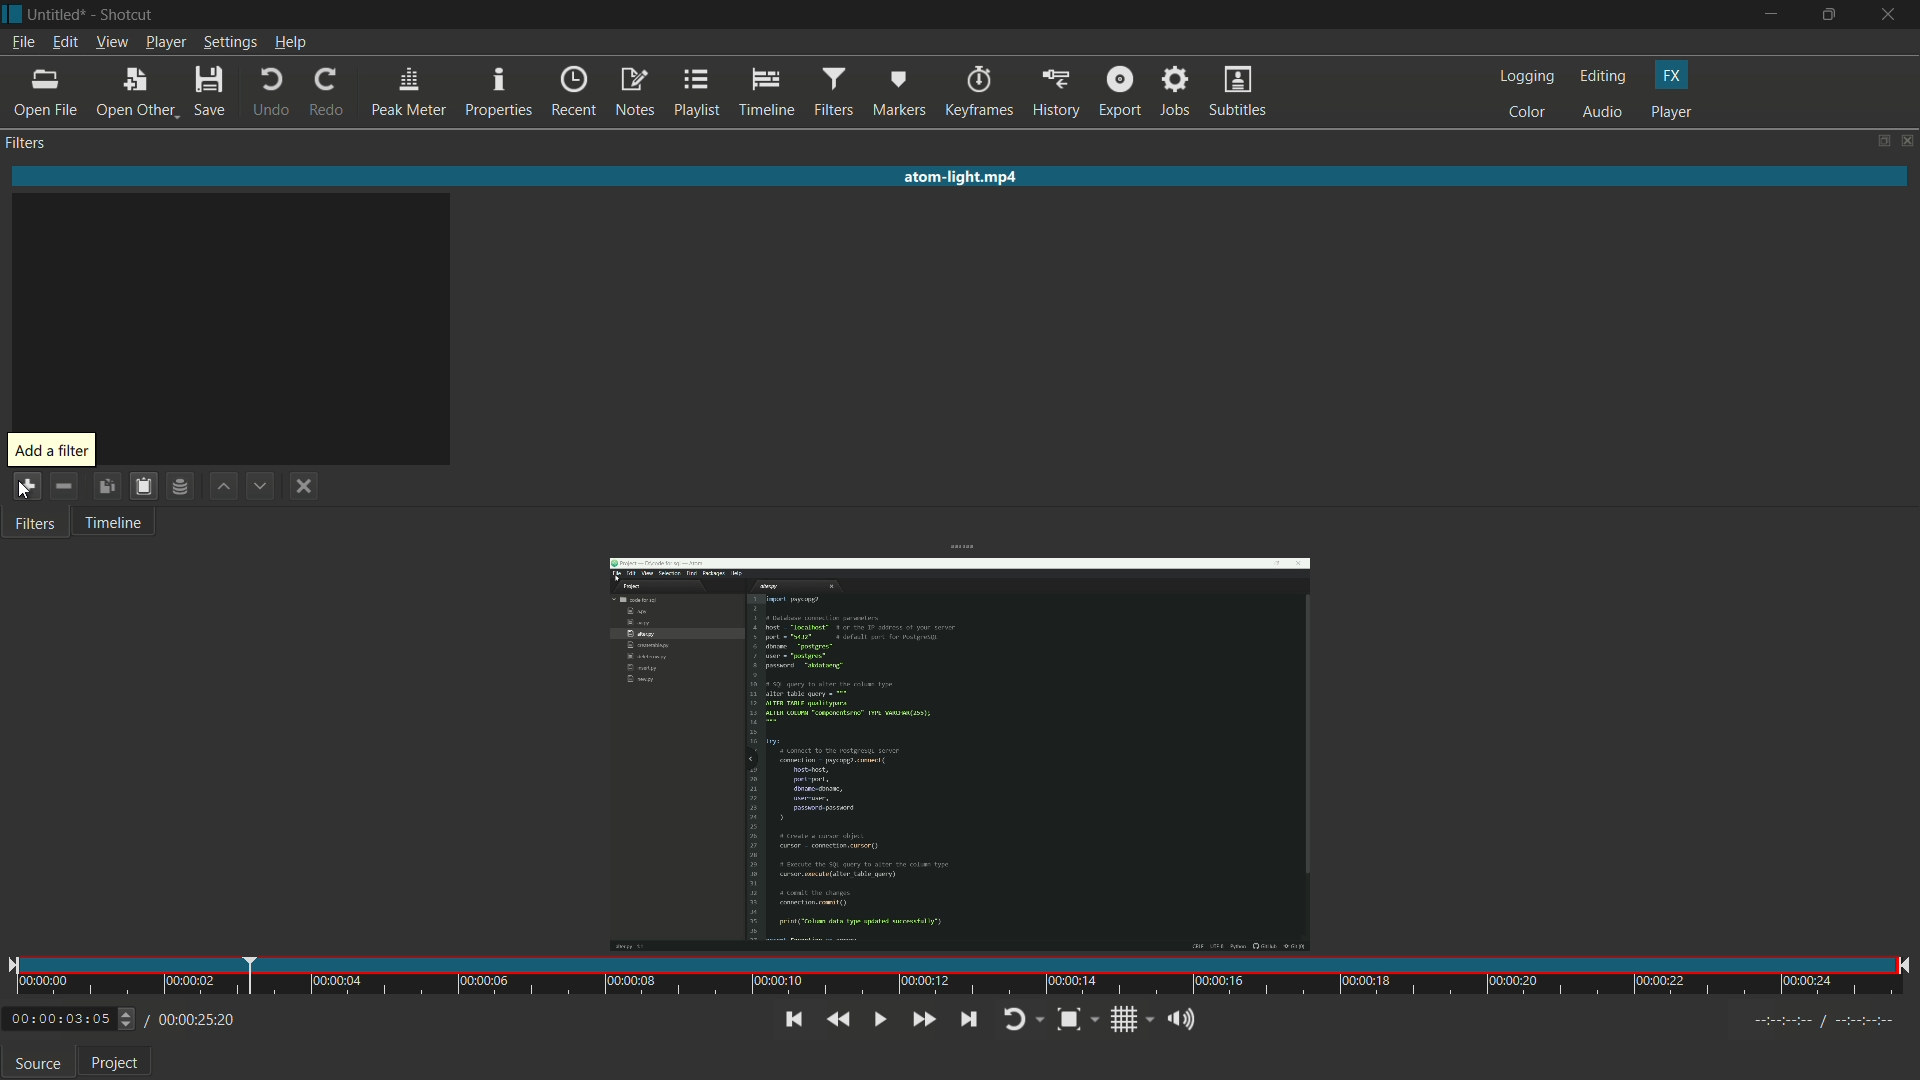  I want to click on save, so click(211, 92).